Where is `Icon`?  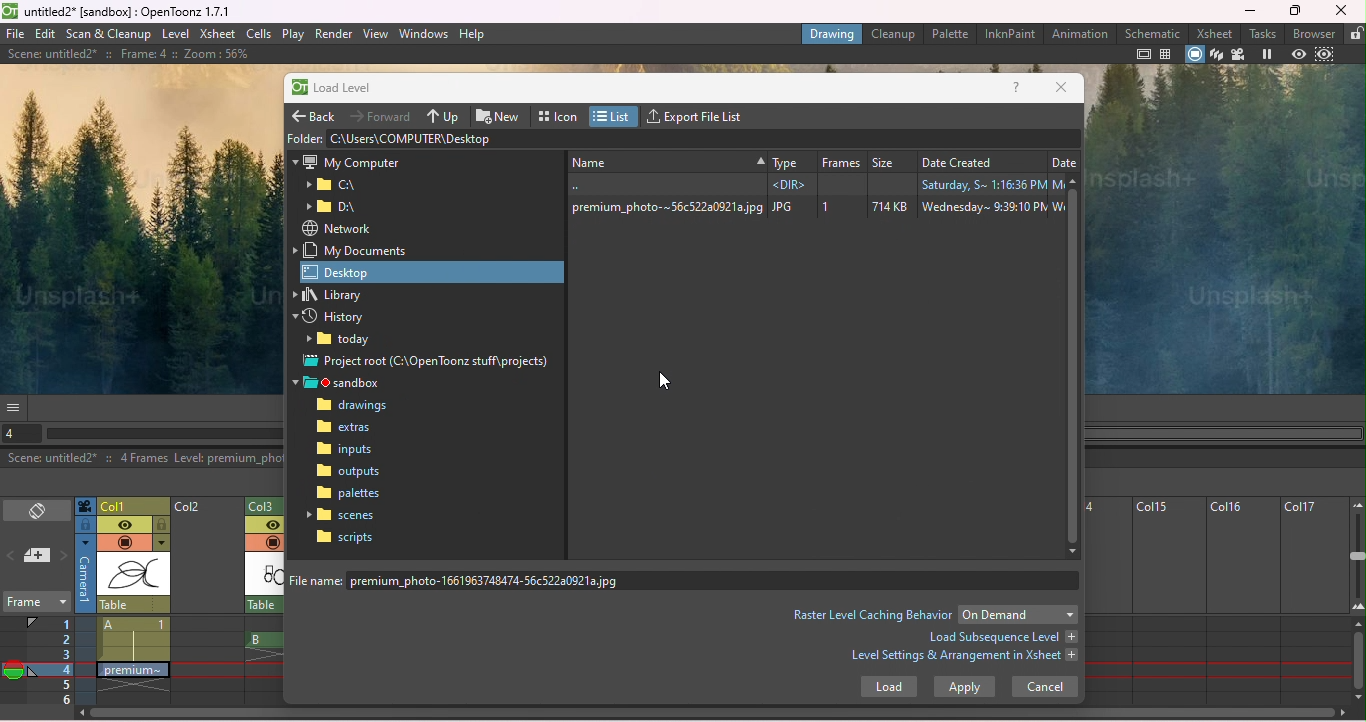 Icon is located at coordinates (559, 114).